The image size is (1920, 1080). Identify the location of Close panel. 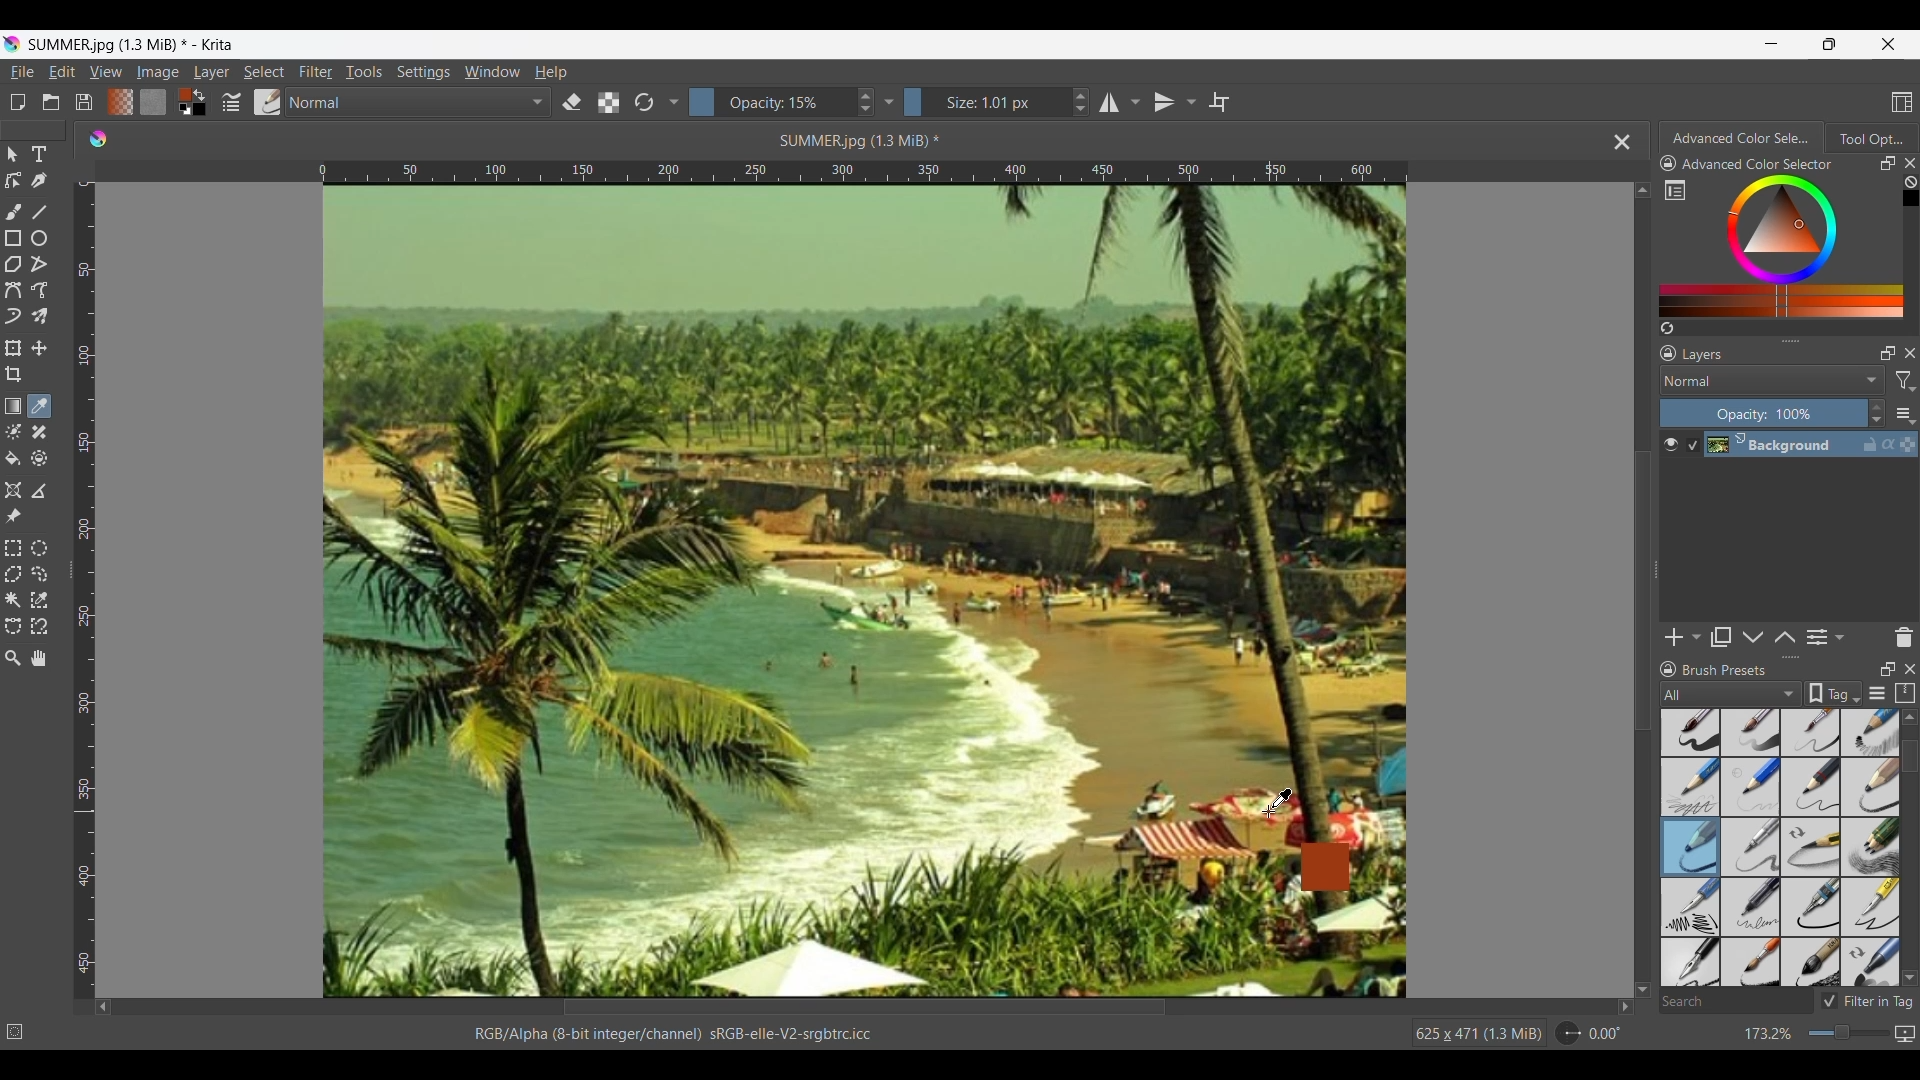
(1911, 353).